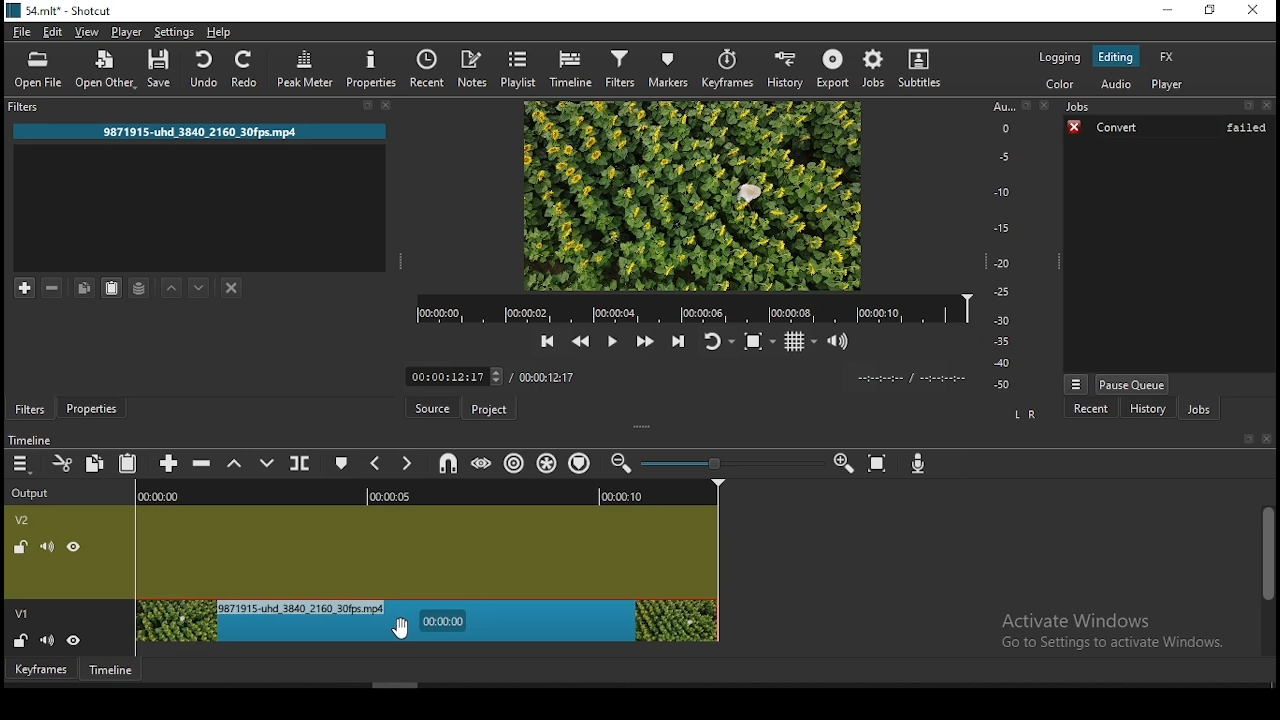 The image size is (1280, 720). Describe the element at coordinates (1082, 407) in the screenshot. I see `recent` at that location.